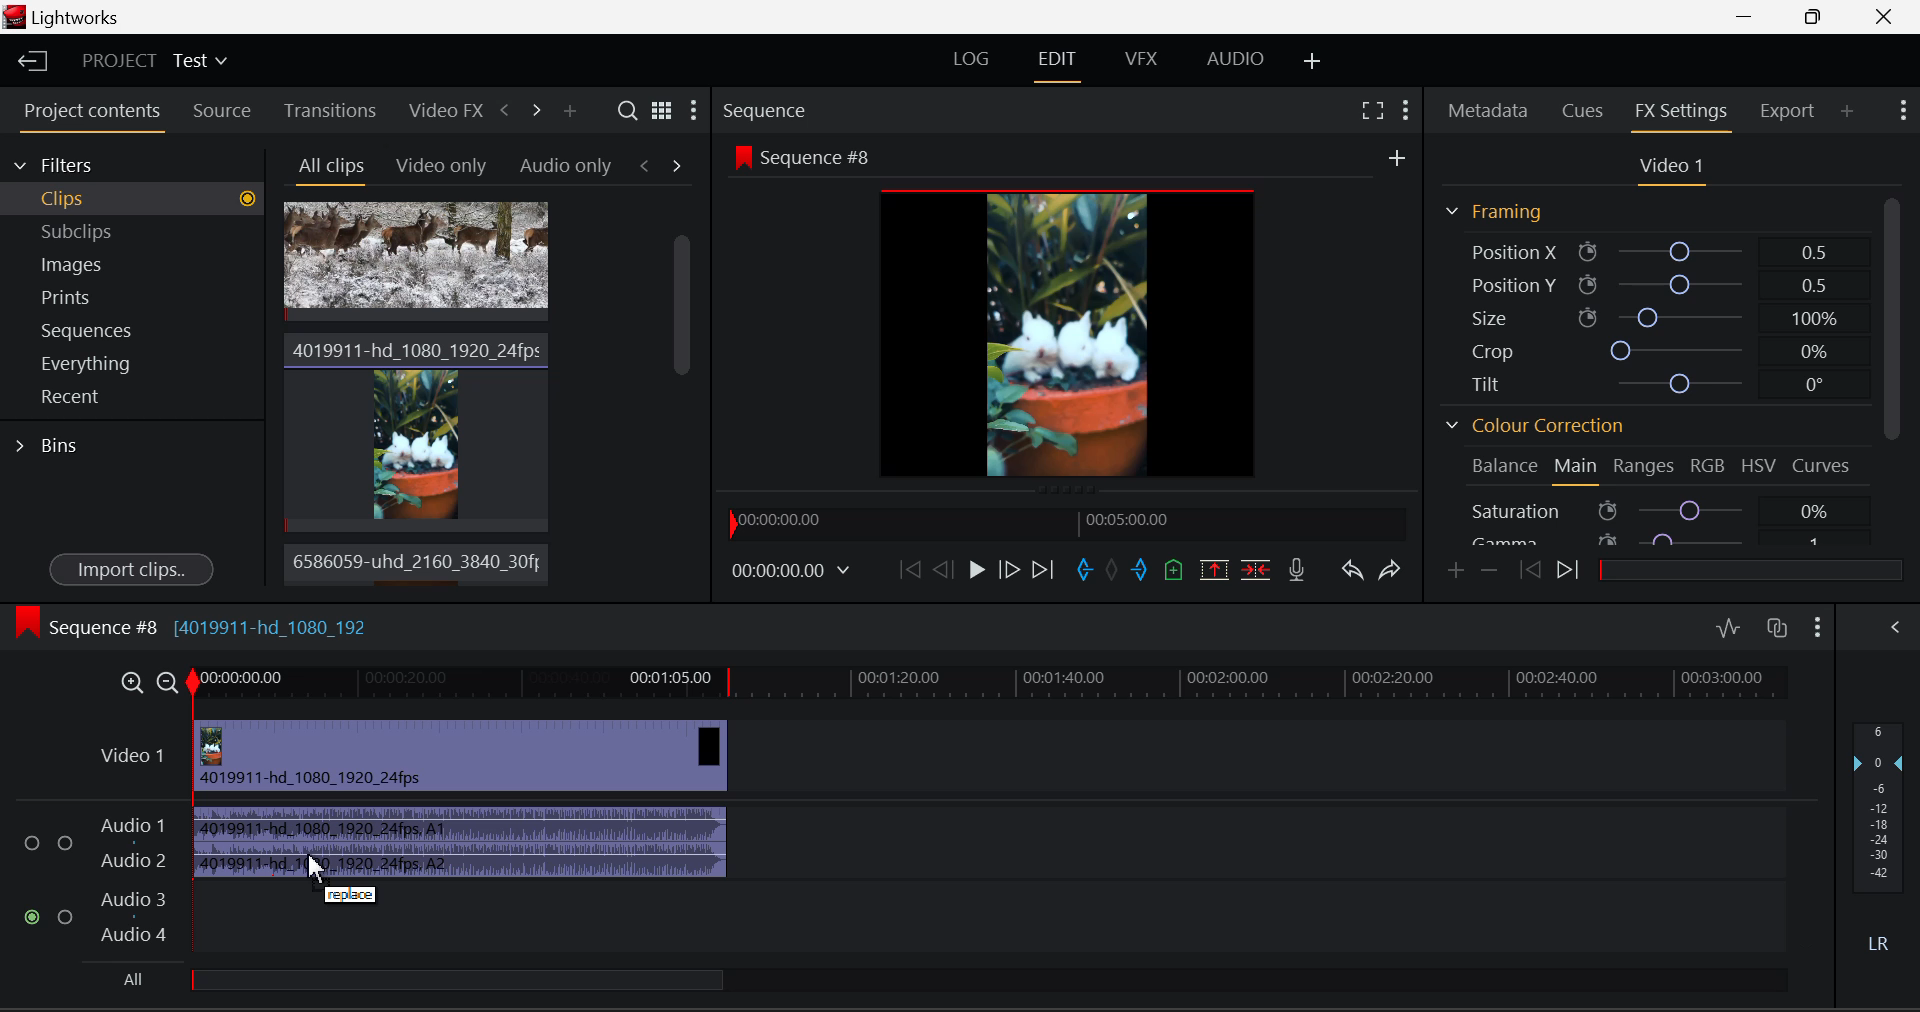  I want to click on Timeline Track, so click(992, 687).